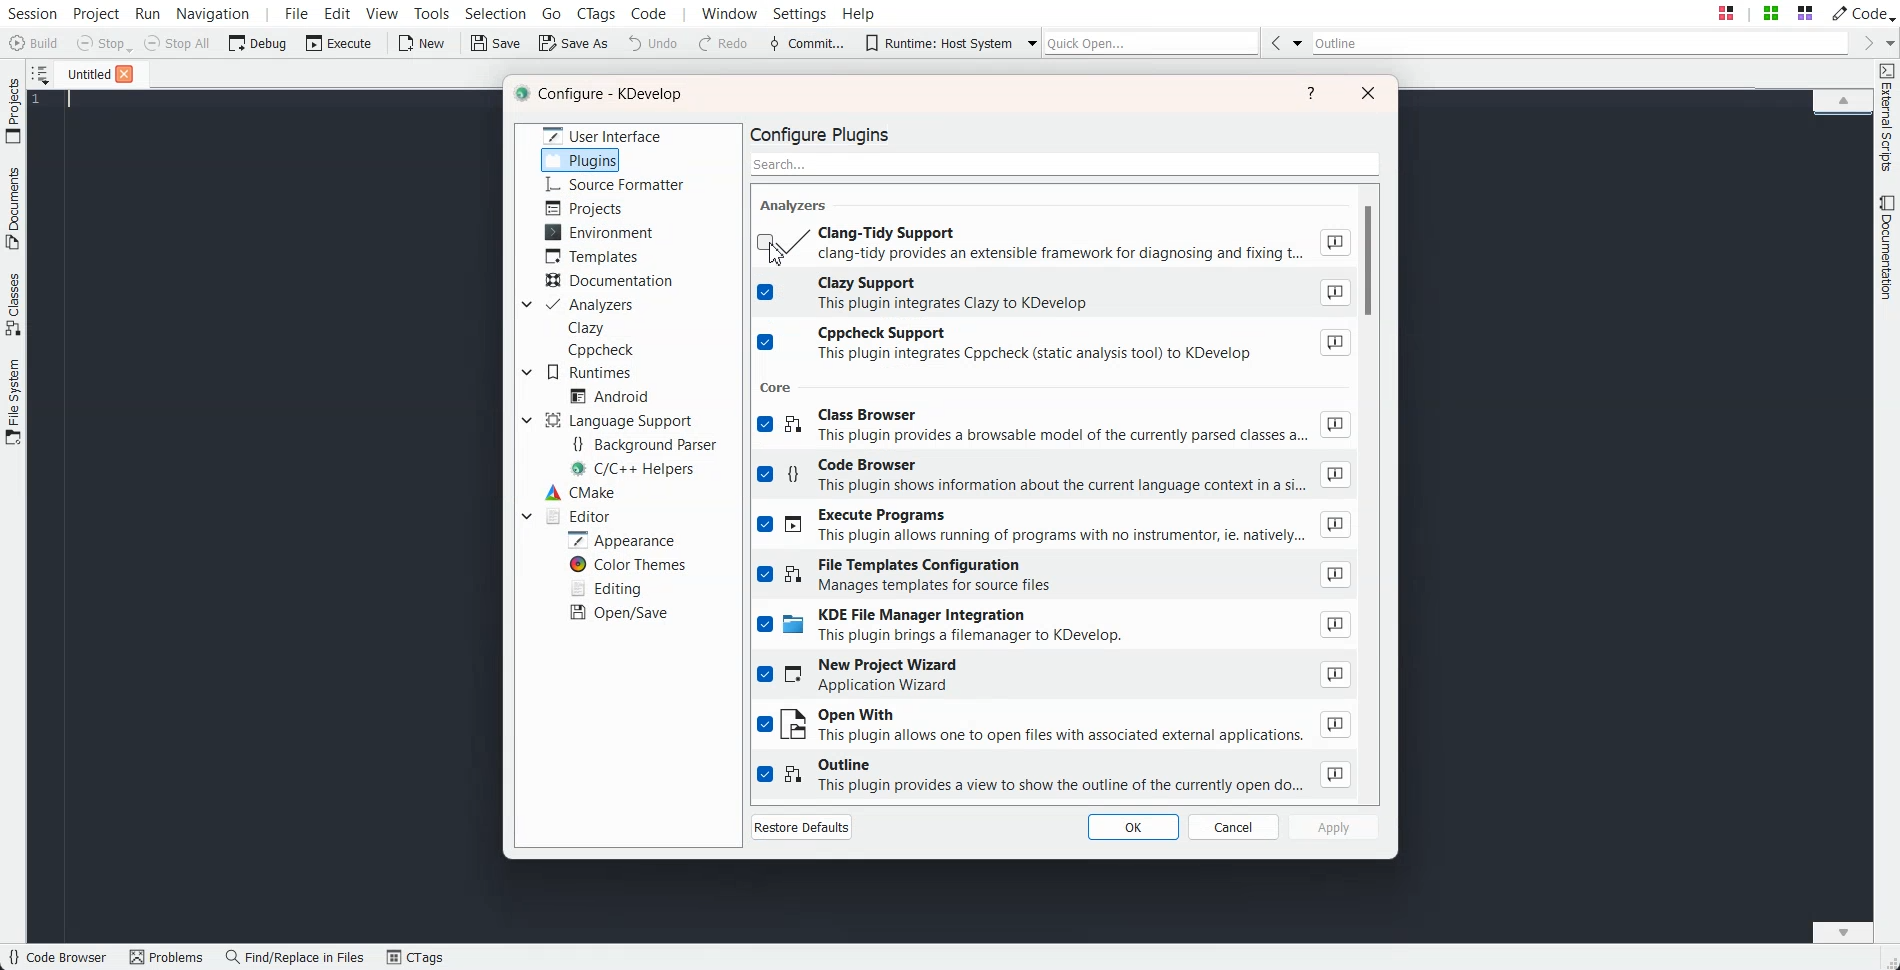 This screenshot has height=970, width=1900. I want to click on Stop, so click(104, 44).